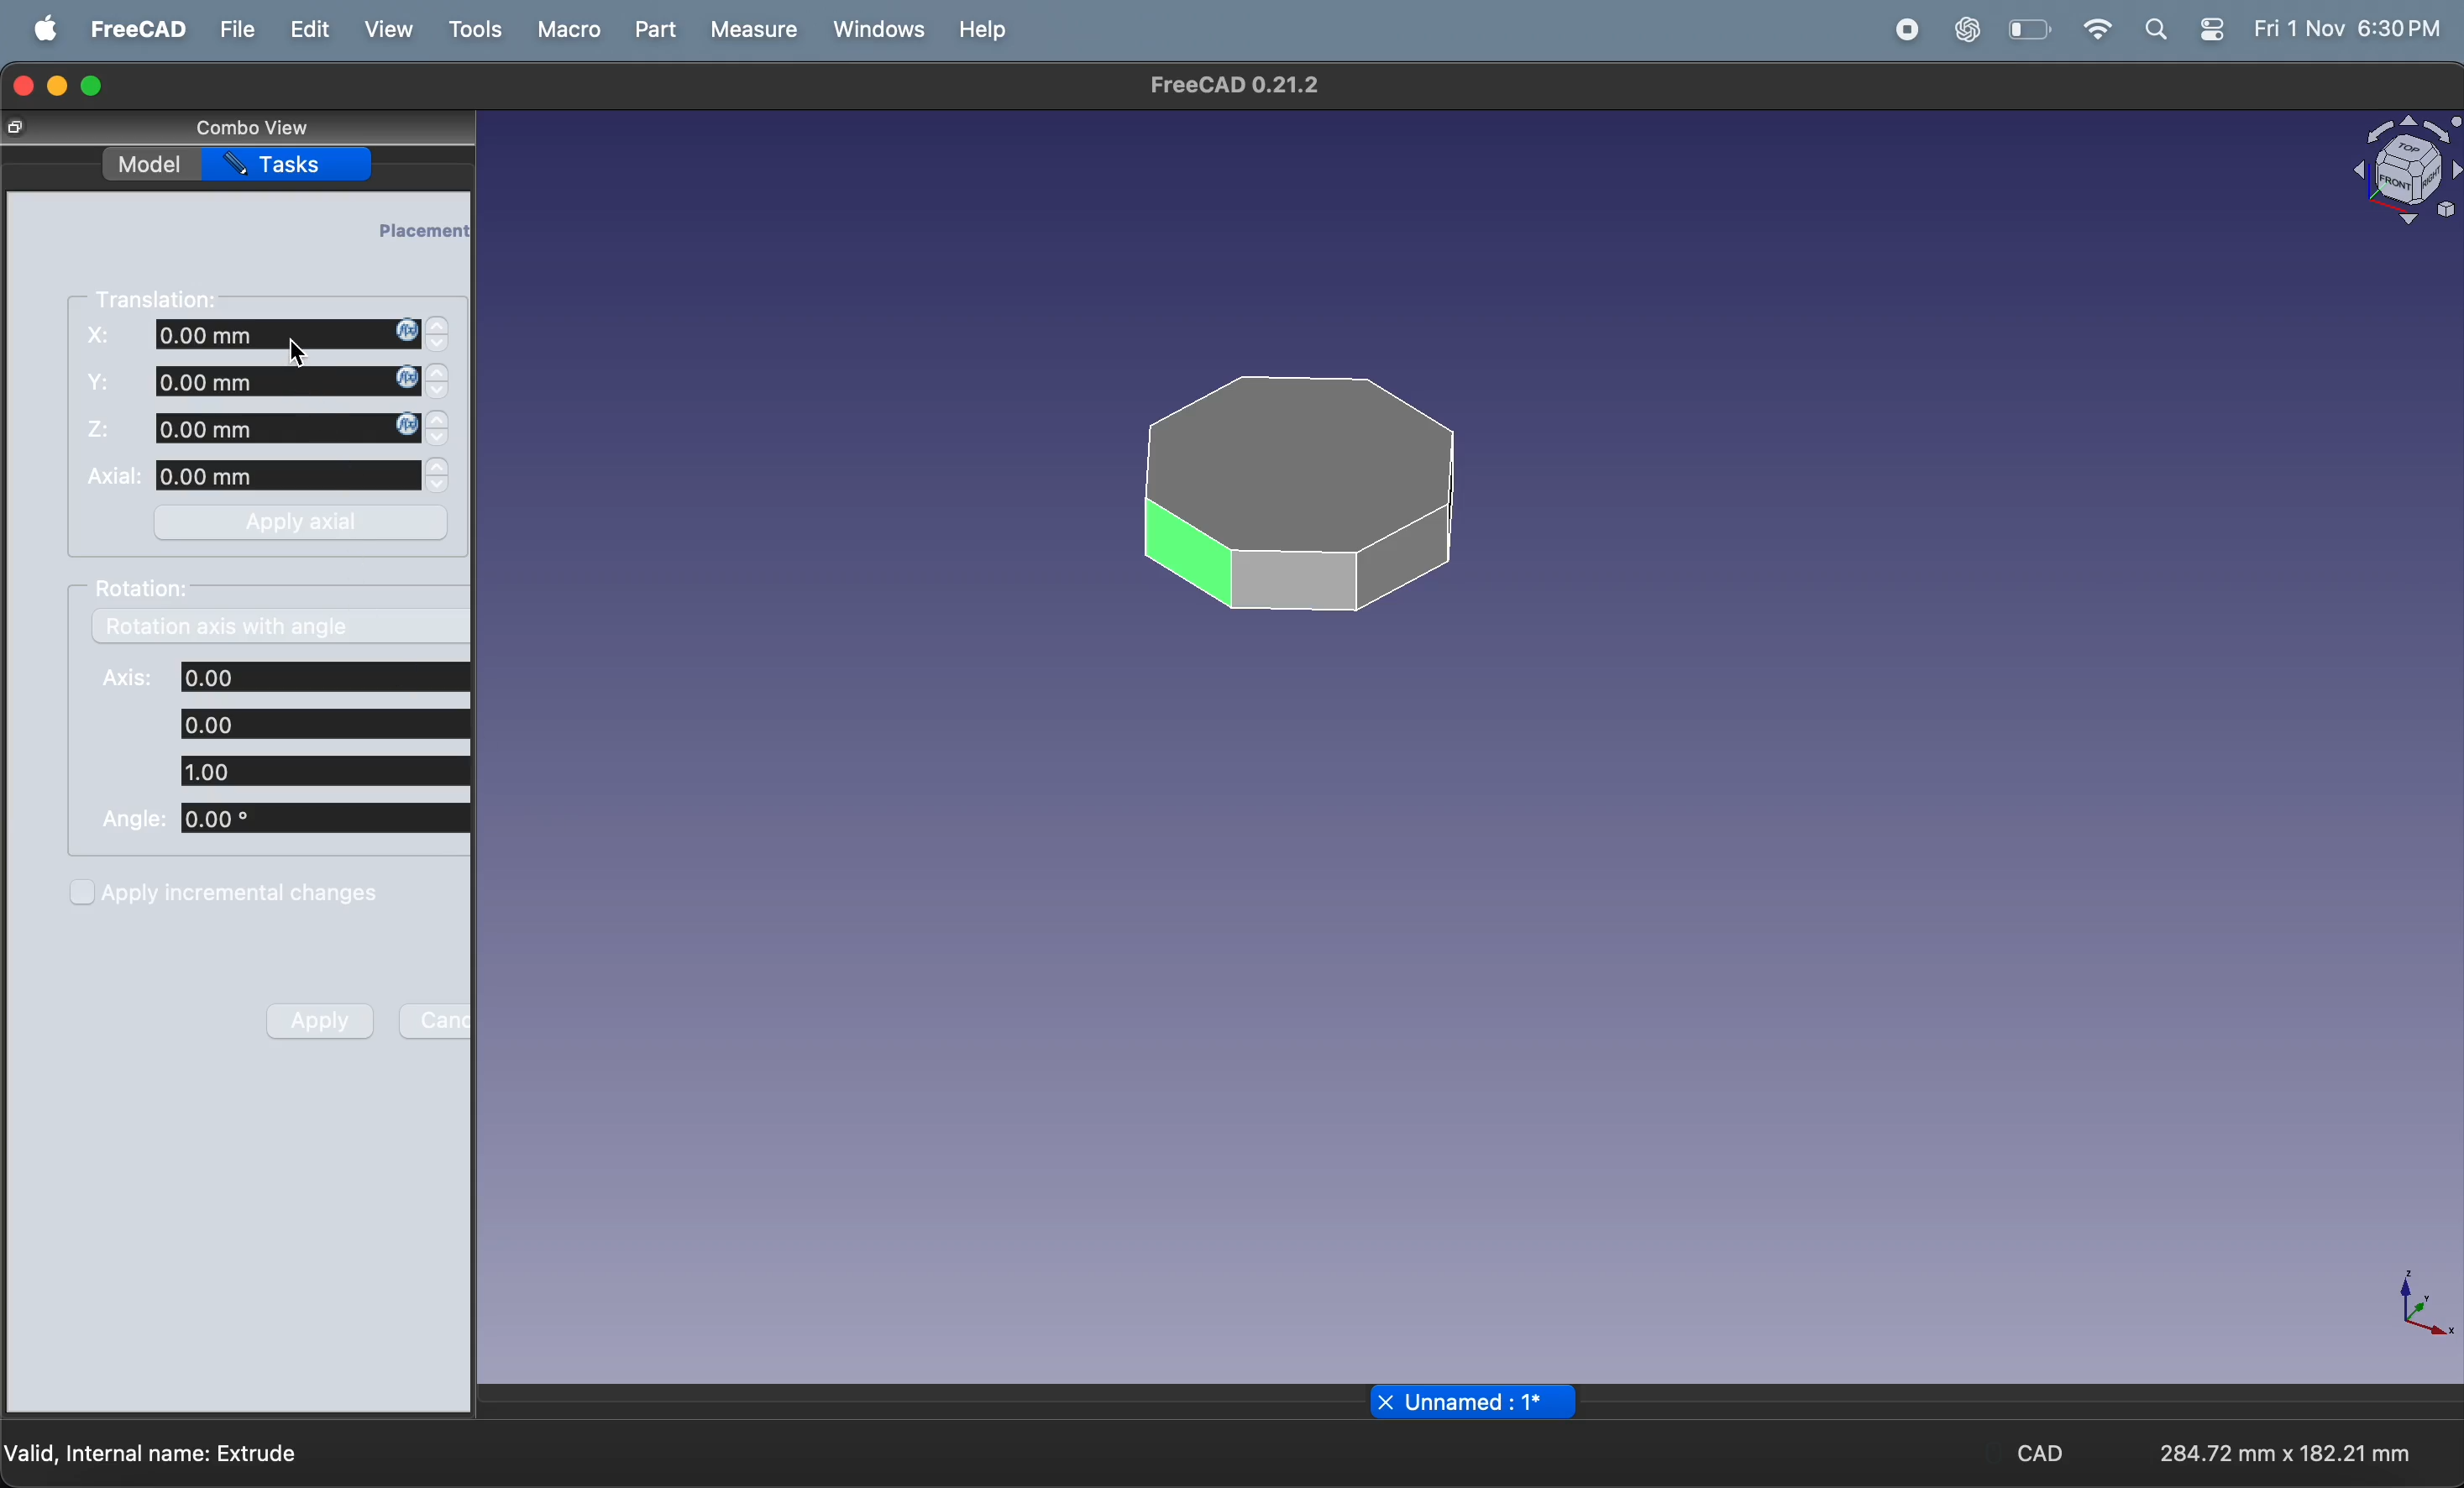 The width and height of the screenshot is (2464, 1488). I want to click on apple menu, so click(41, 30).